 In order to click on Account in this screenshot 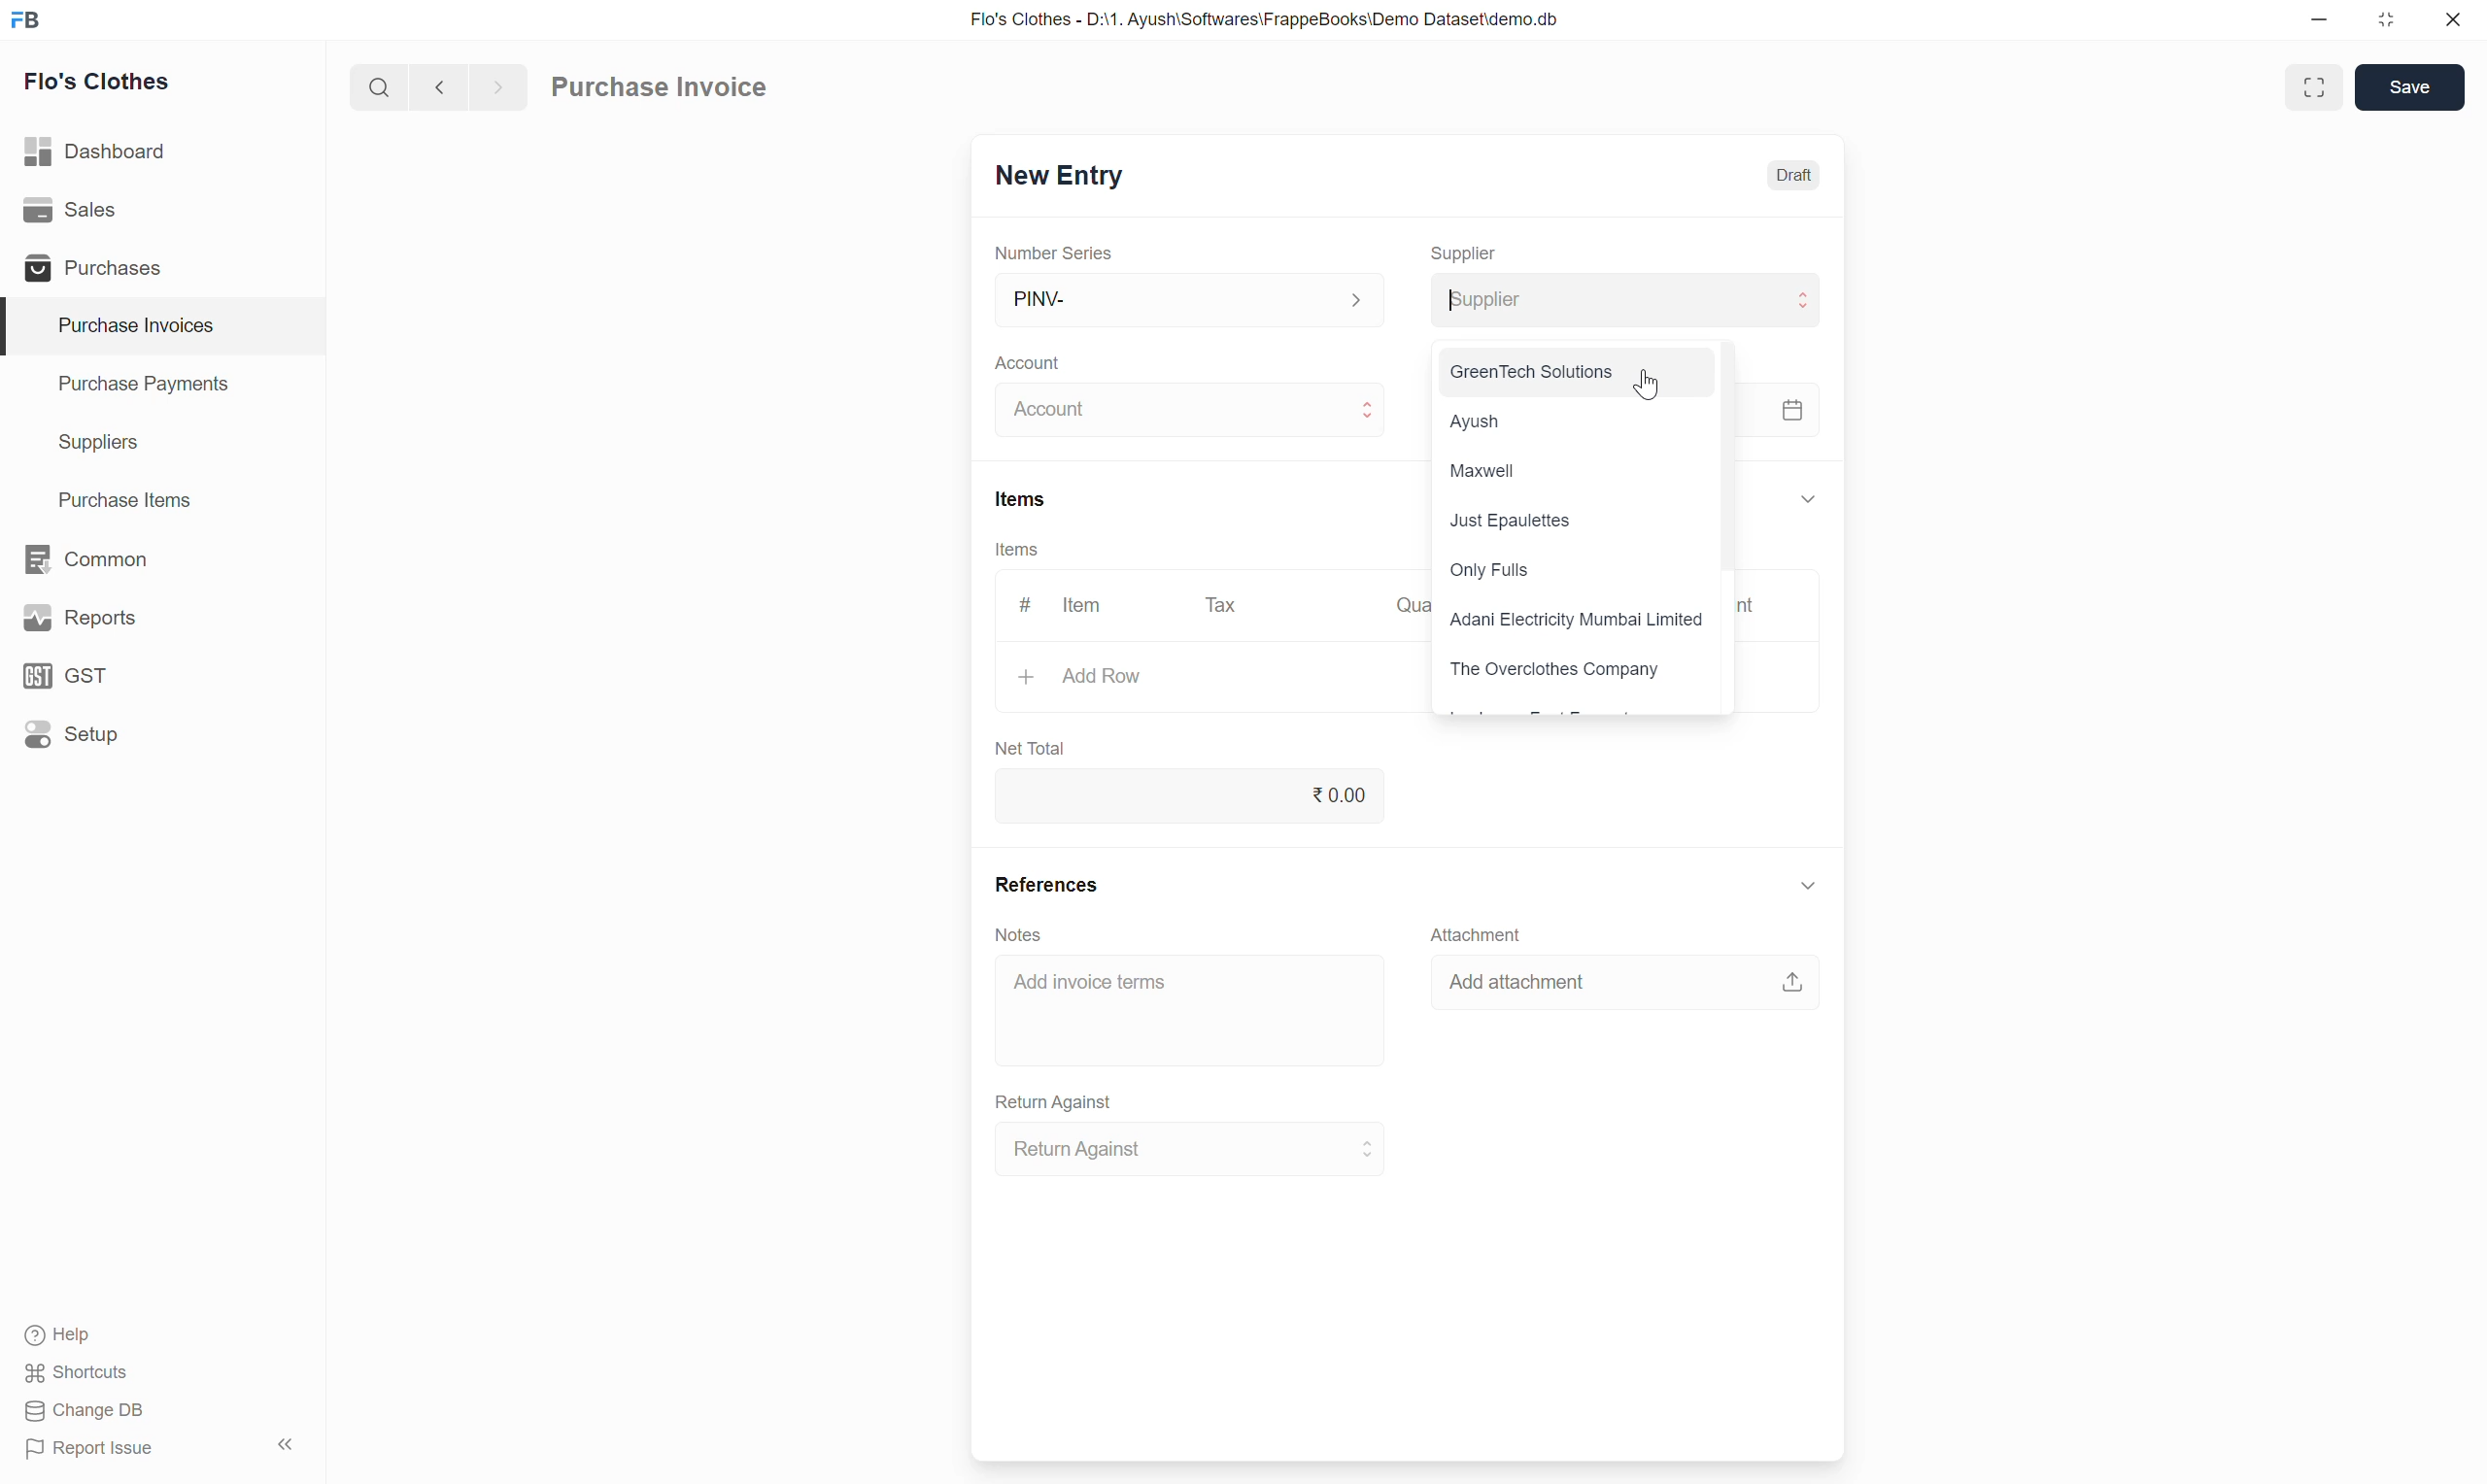, I will do `click(1191, 410)`.